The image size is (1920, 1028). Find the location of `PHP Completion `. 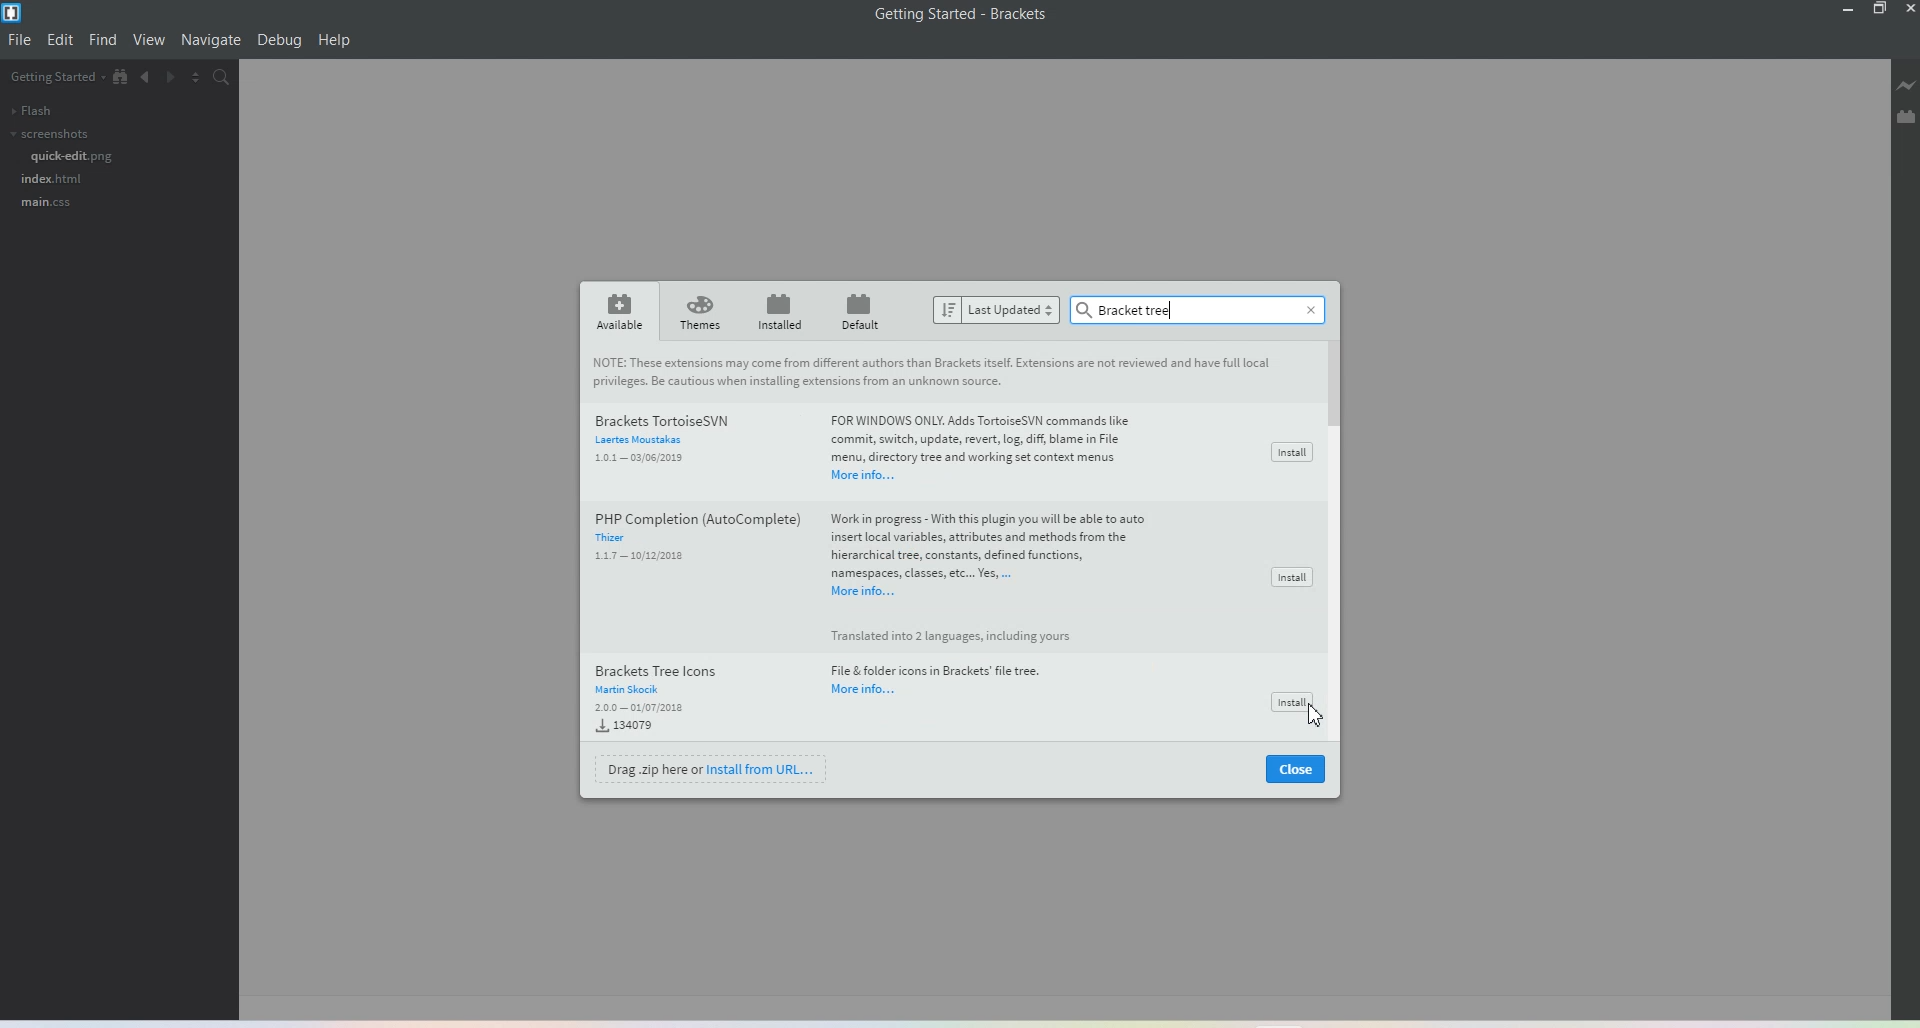

PHP Completion  is located at coordinates (872, 570).